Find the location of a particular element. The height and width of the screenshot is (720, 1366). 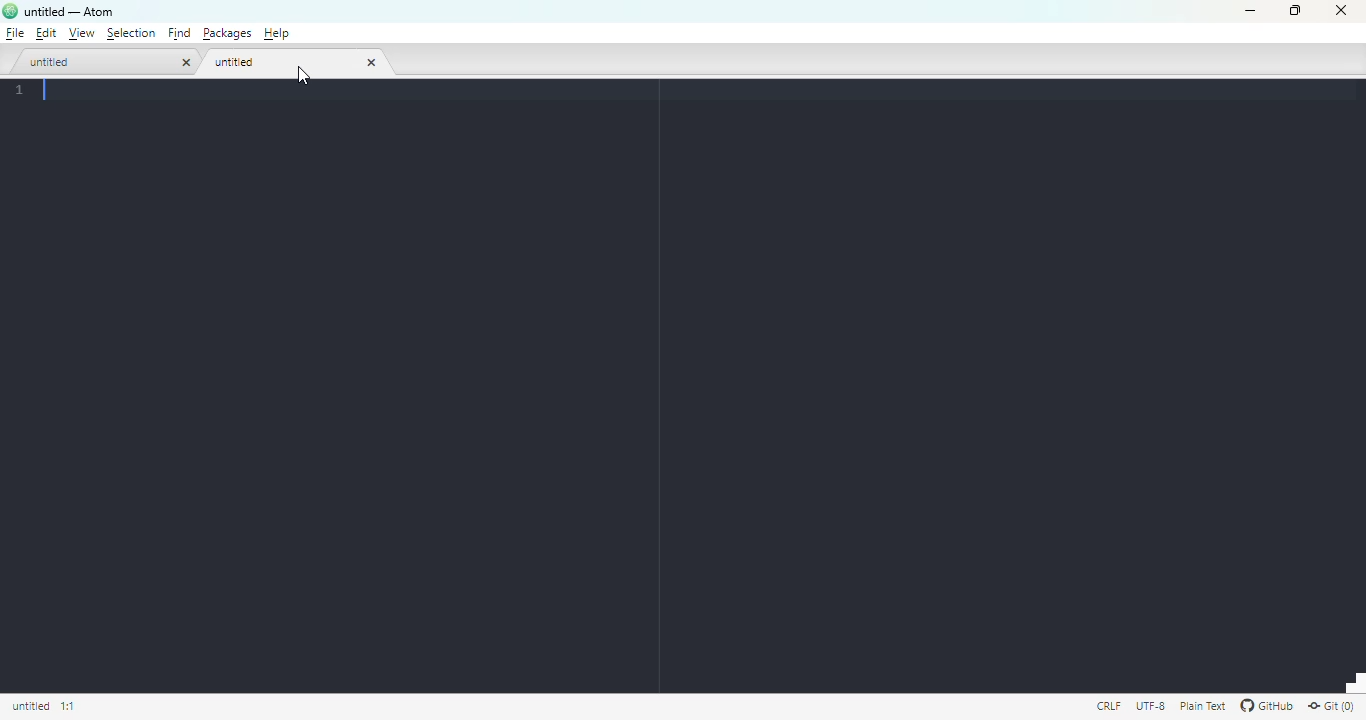

untitled is located at coordinates (235, 62).